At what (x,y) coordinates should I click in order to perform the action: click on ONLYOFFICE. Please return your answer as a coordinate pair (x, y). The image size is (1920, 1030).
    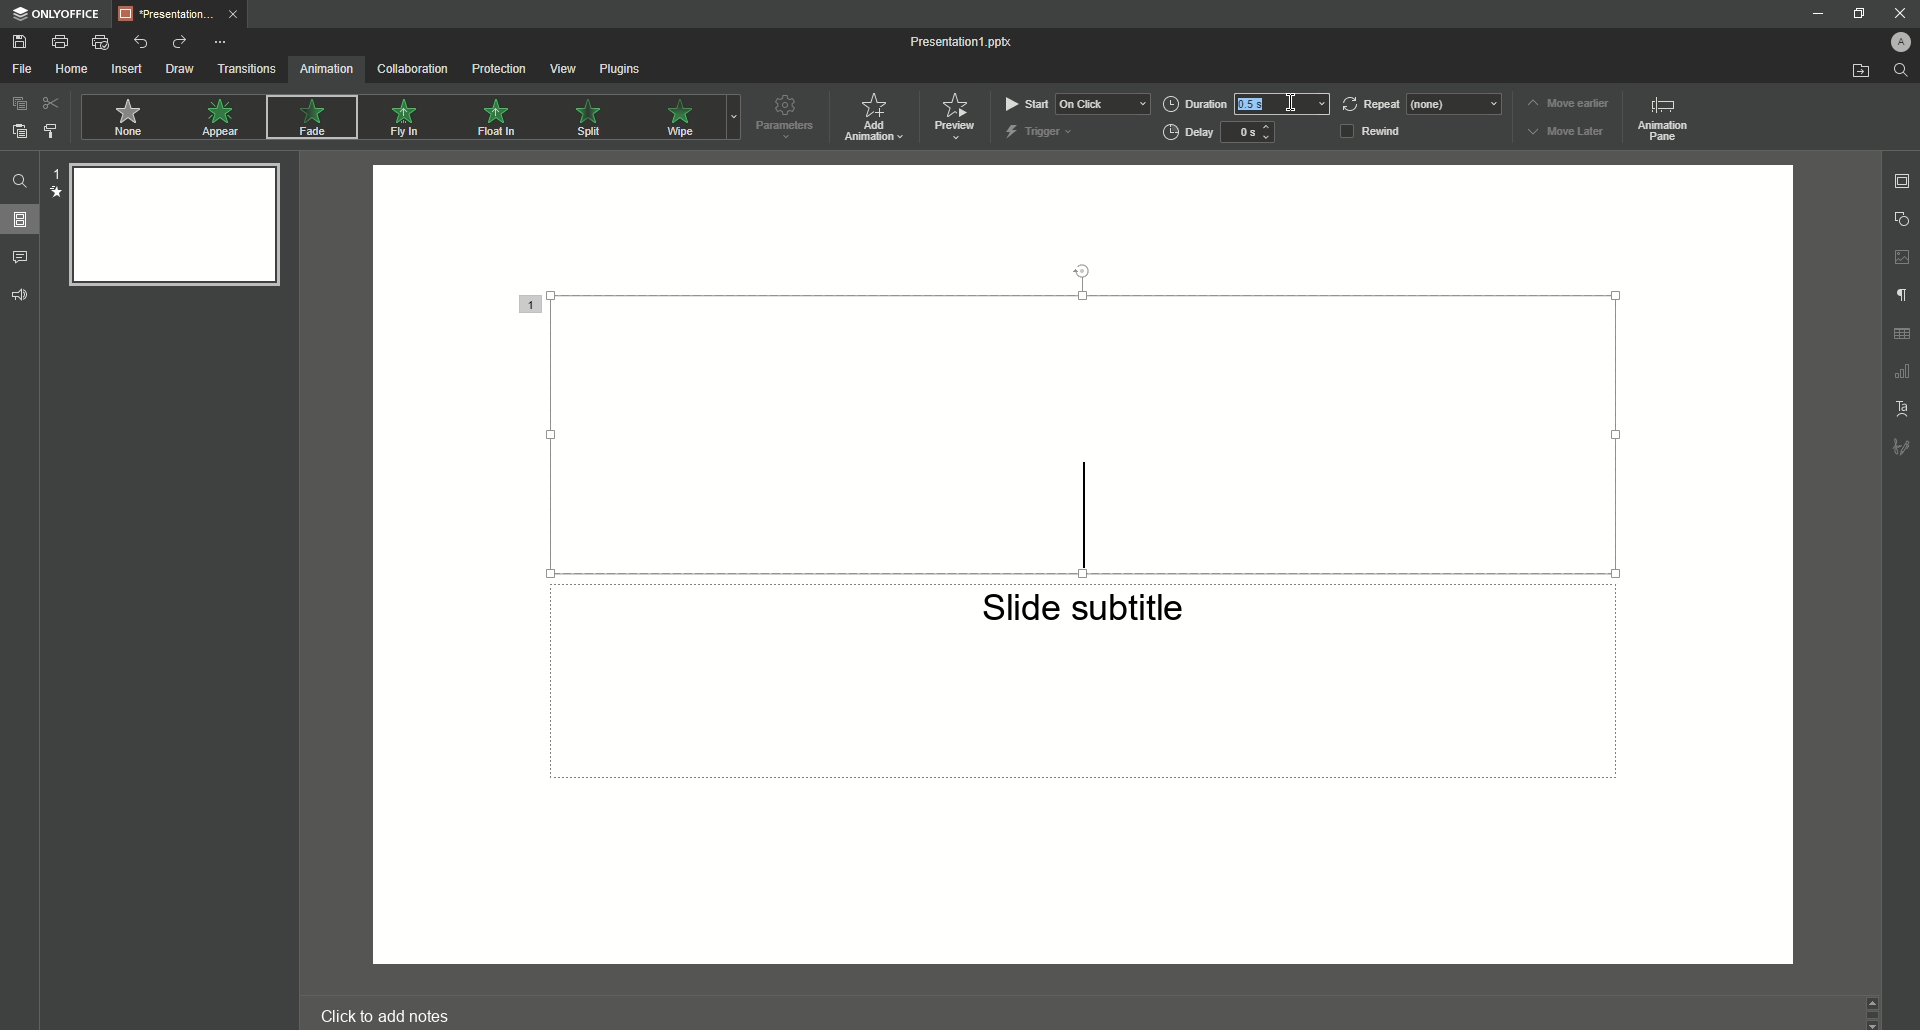
    Looking at the image, I should click on (60, 14).